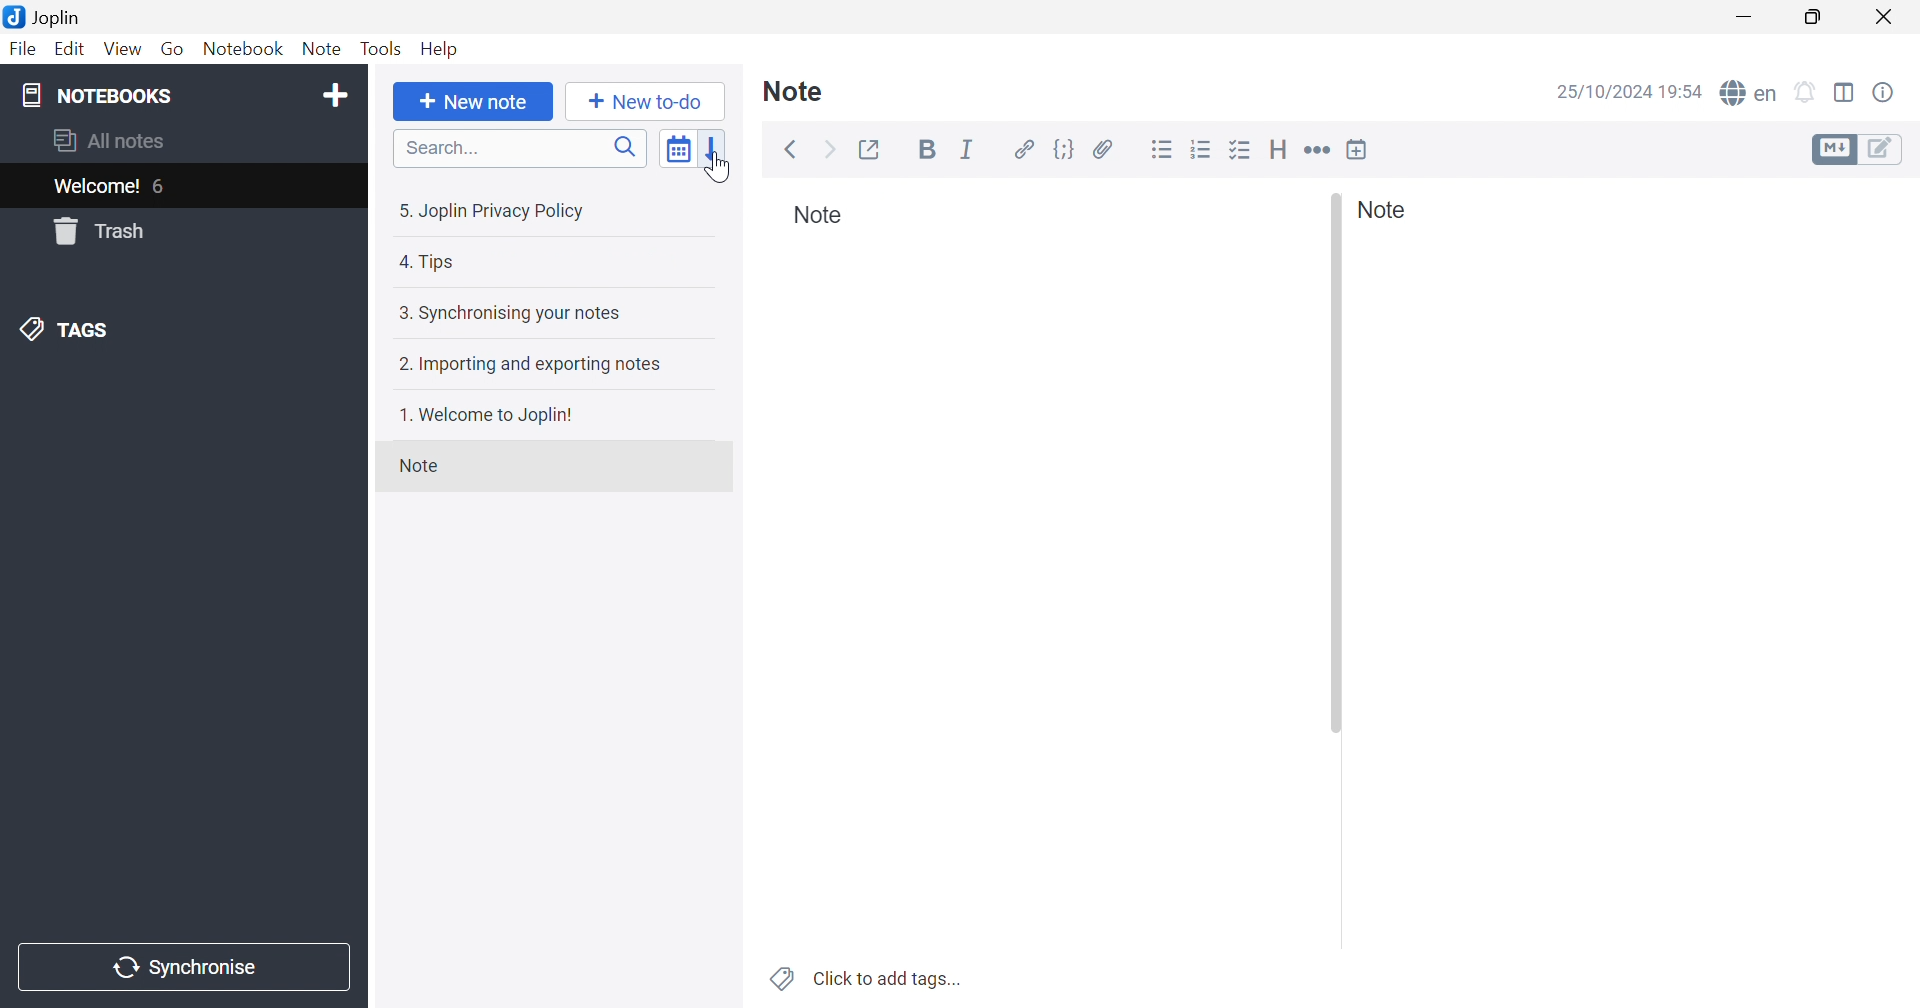 The height and width of the screenshot is (1008, 1920). What do you see at coordinates (1884, 148) in the screenshot?
I see `edit` at bounding box center [1884, 148].